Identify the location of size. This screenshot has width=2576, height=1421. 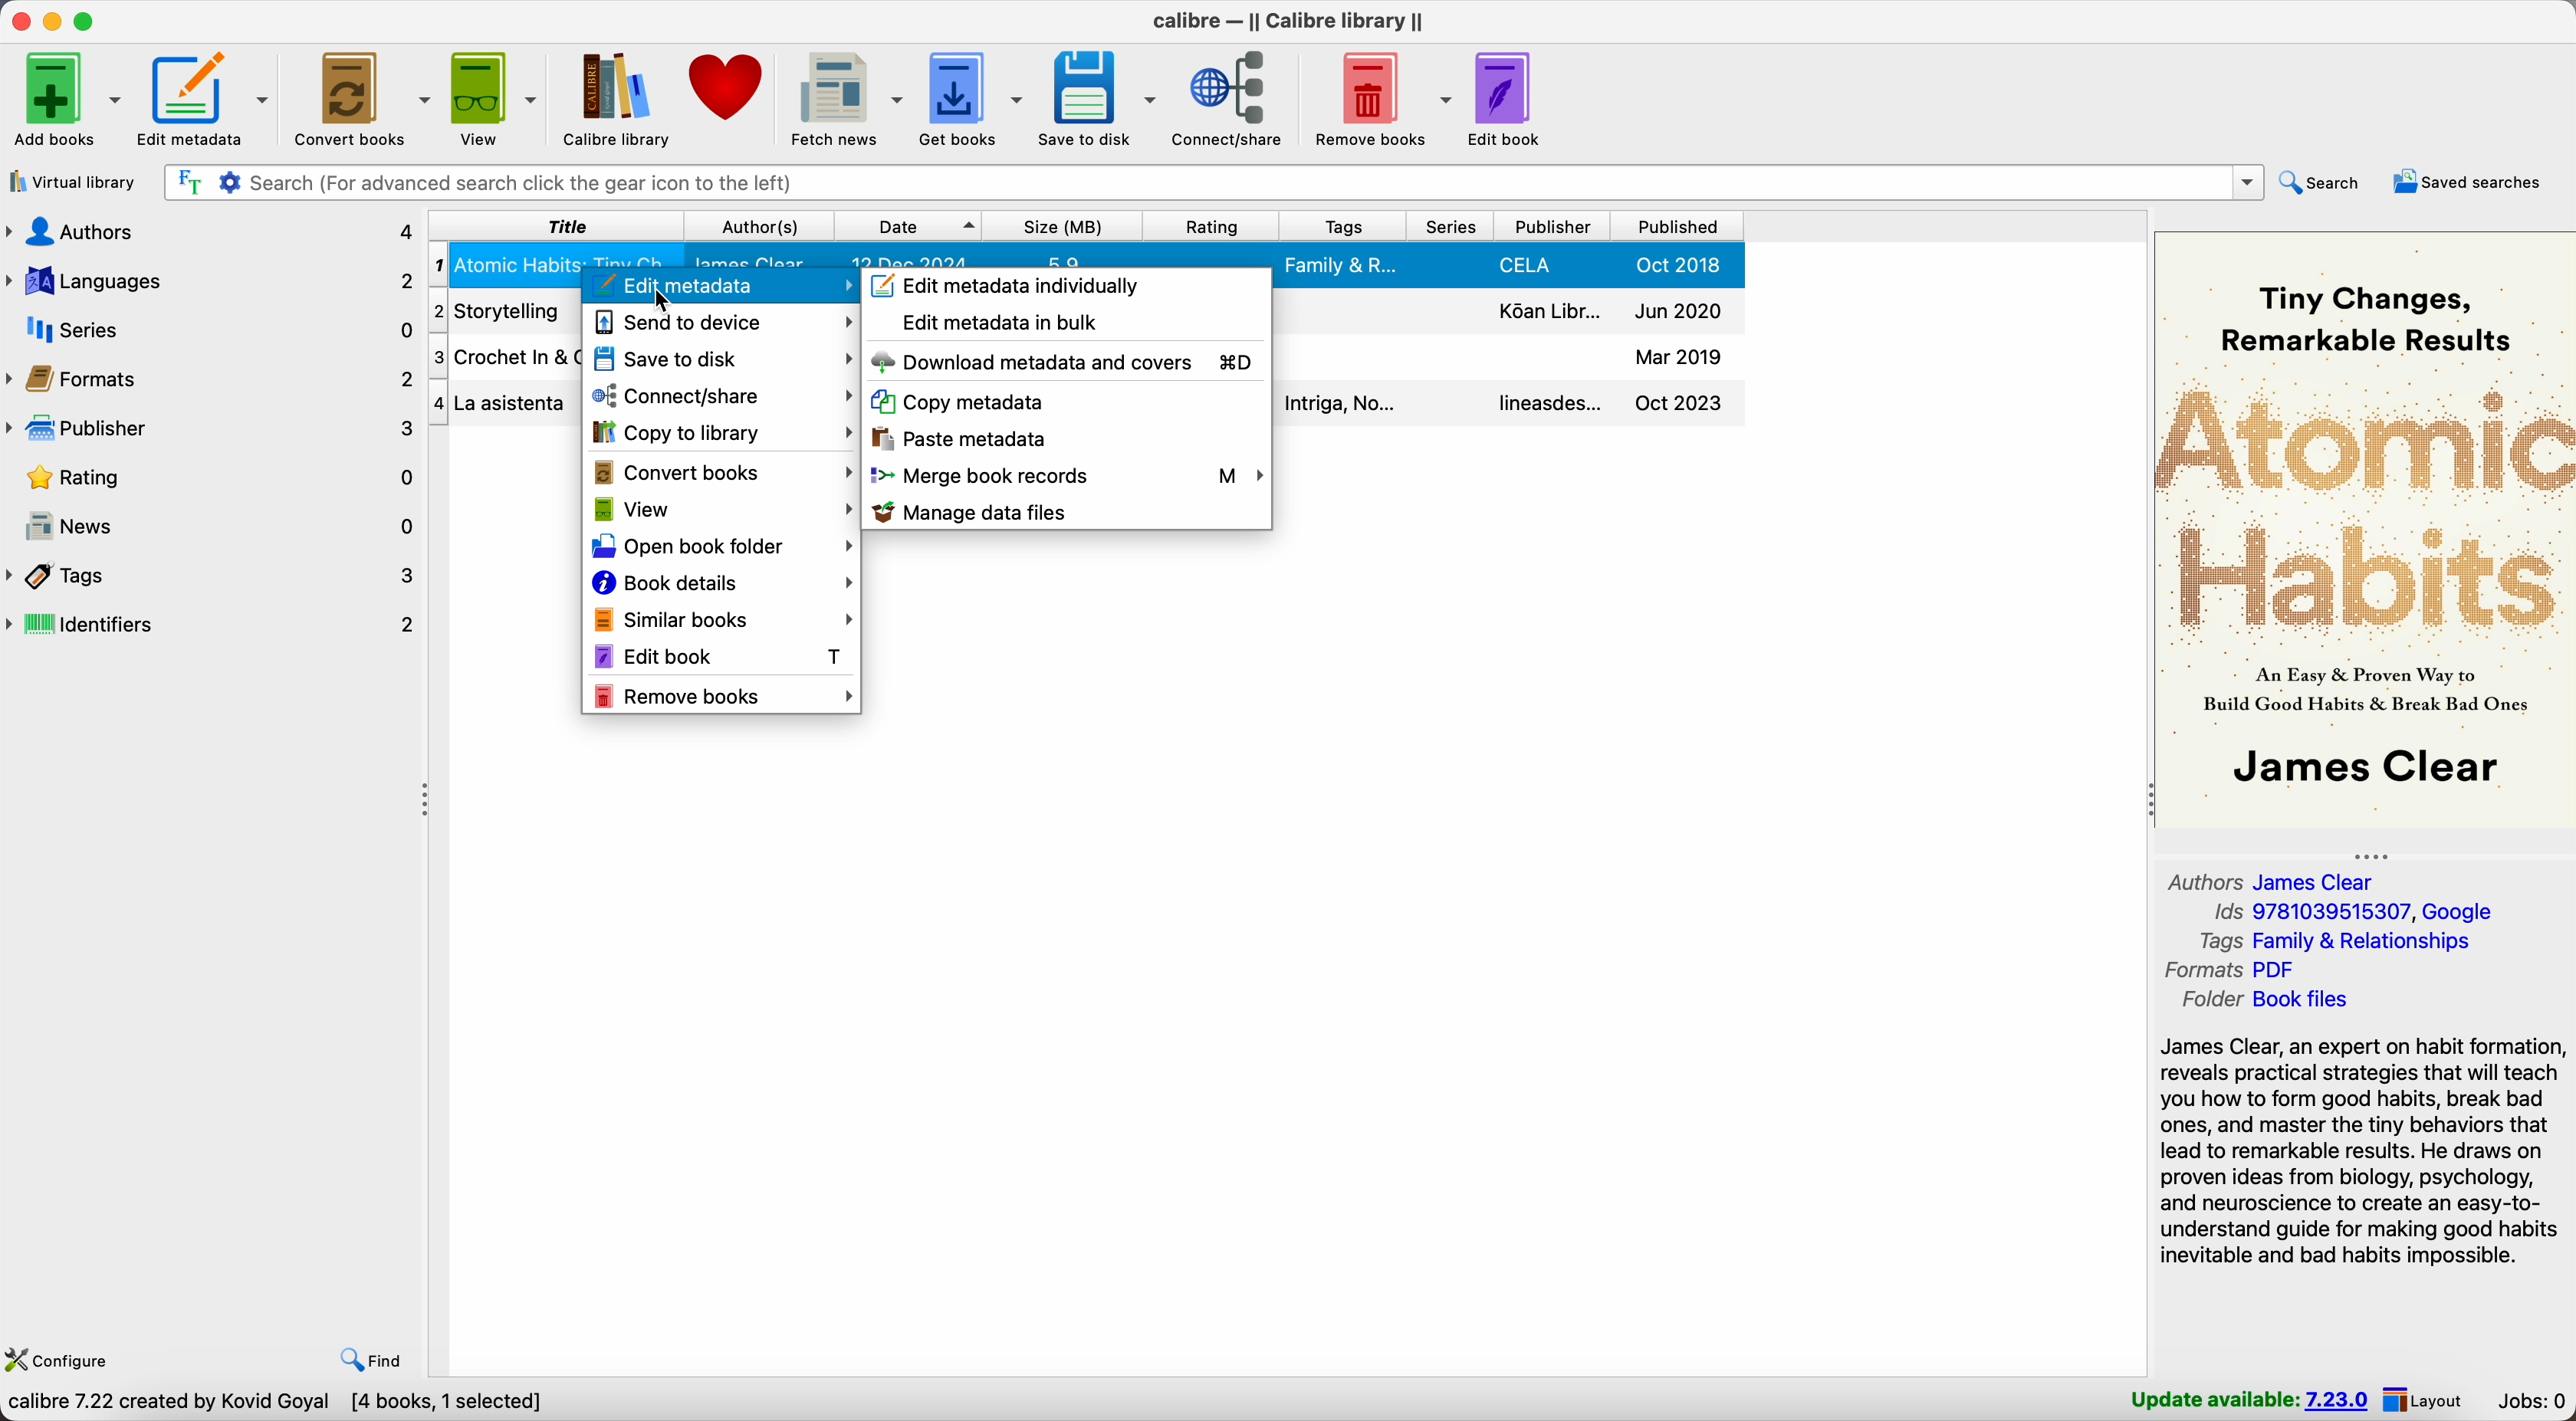
(1062, 226).